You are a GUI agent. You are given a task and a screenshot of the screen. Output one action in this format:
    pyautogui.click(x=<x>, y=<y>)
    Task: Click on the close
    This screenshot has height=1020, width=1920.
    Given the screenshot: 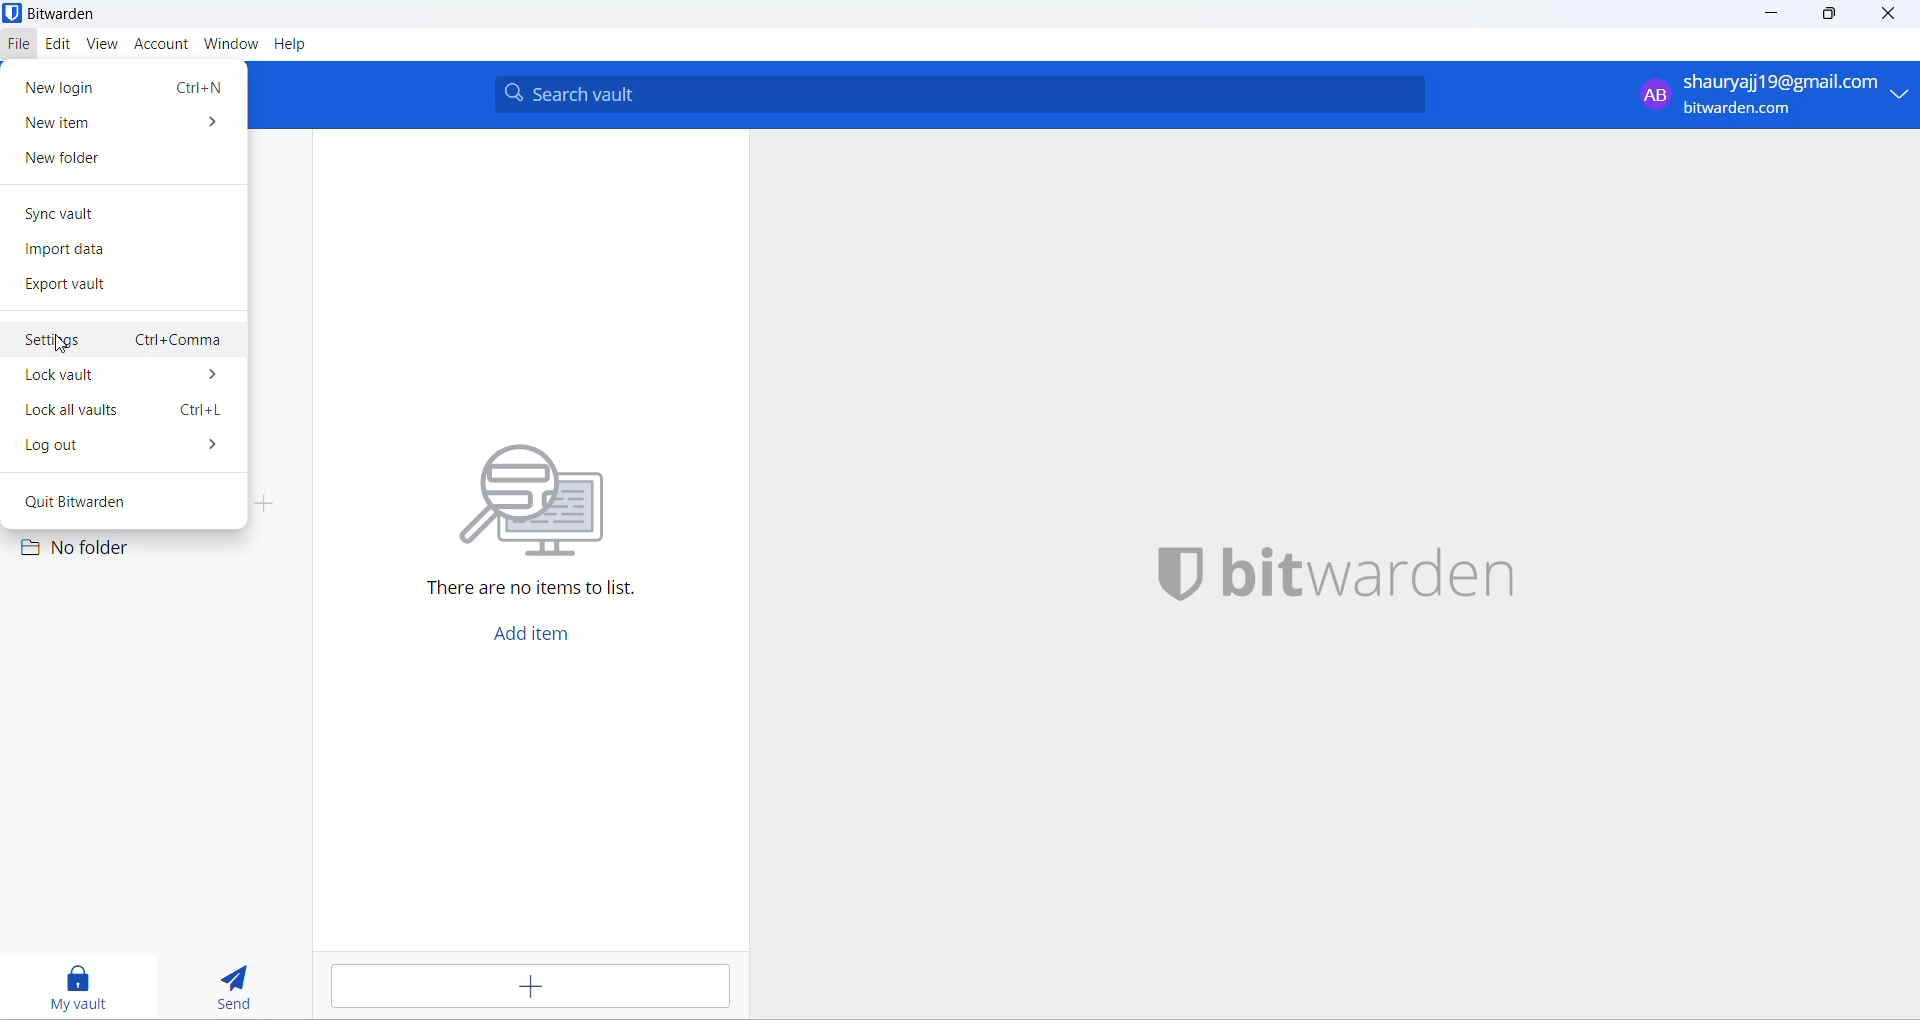 What is the action you would take?
    pyautogui.click(x=1887, y=15)
    